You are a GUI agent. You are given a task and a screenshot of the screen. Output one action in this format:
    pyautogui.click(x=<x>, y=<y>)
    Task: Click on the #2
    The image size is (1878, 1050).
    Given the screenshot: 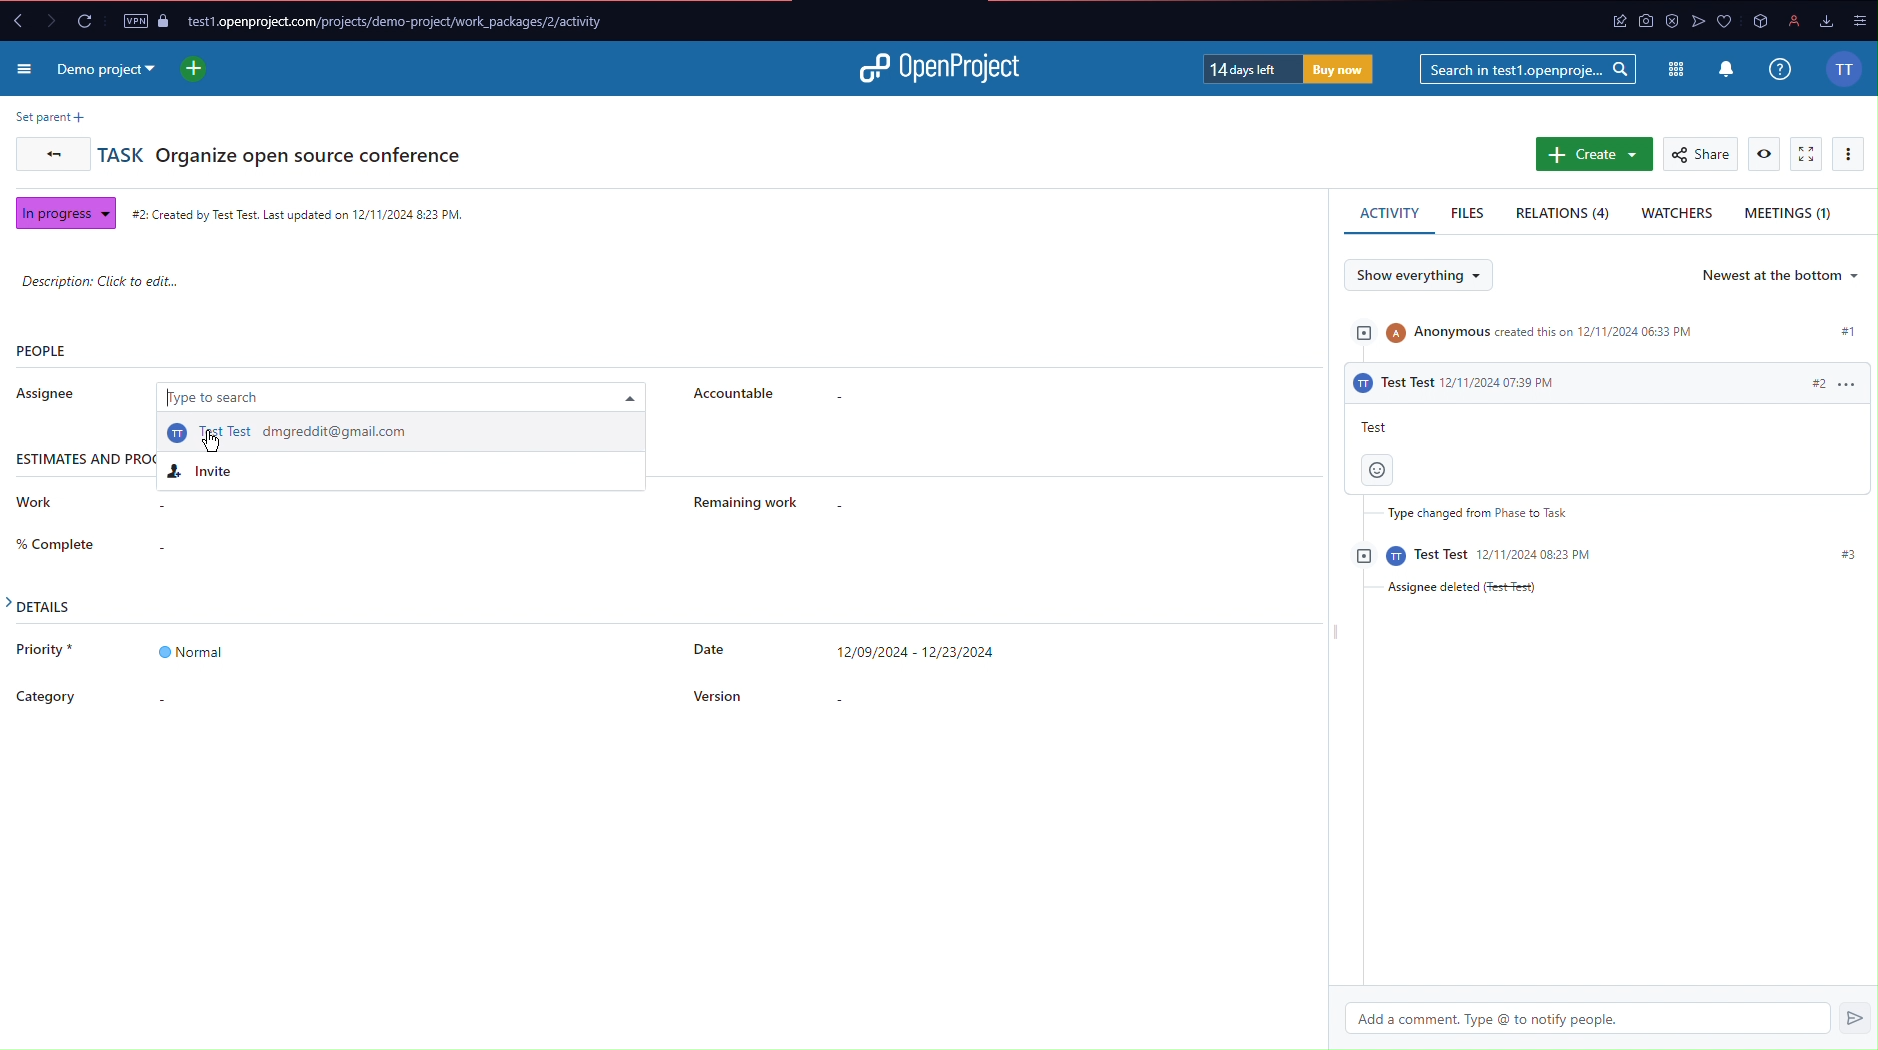 What is the action you would take?
    pyautogui.click(x=1837, y=382)
    